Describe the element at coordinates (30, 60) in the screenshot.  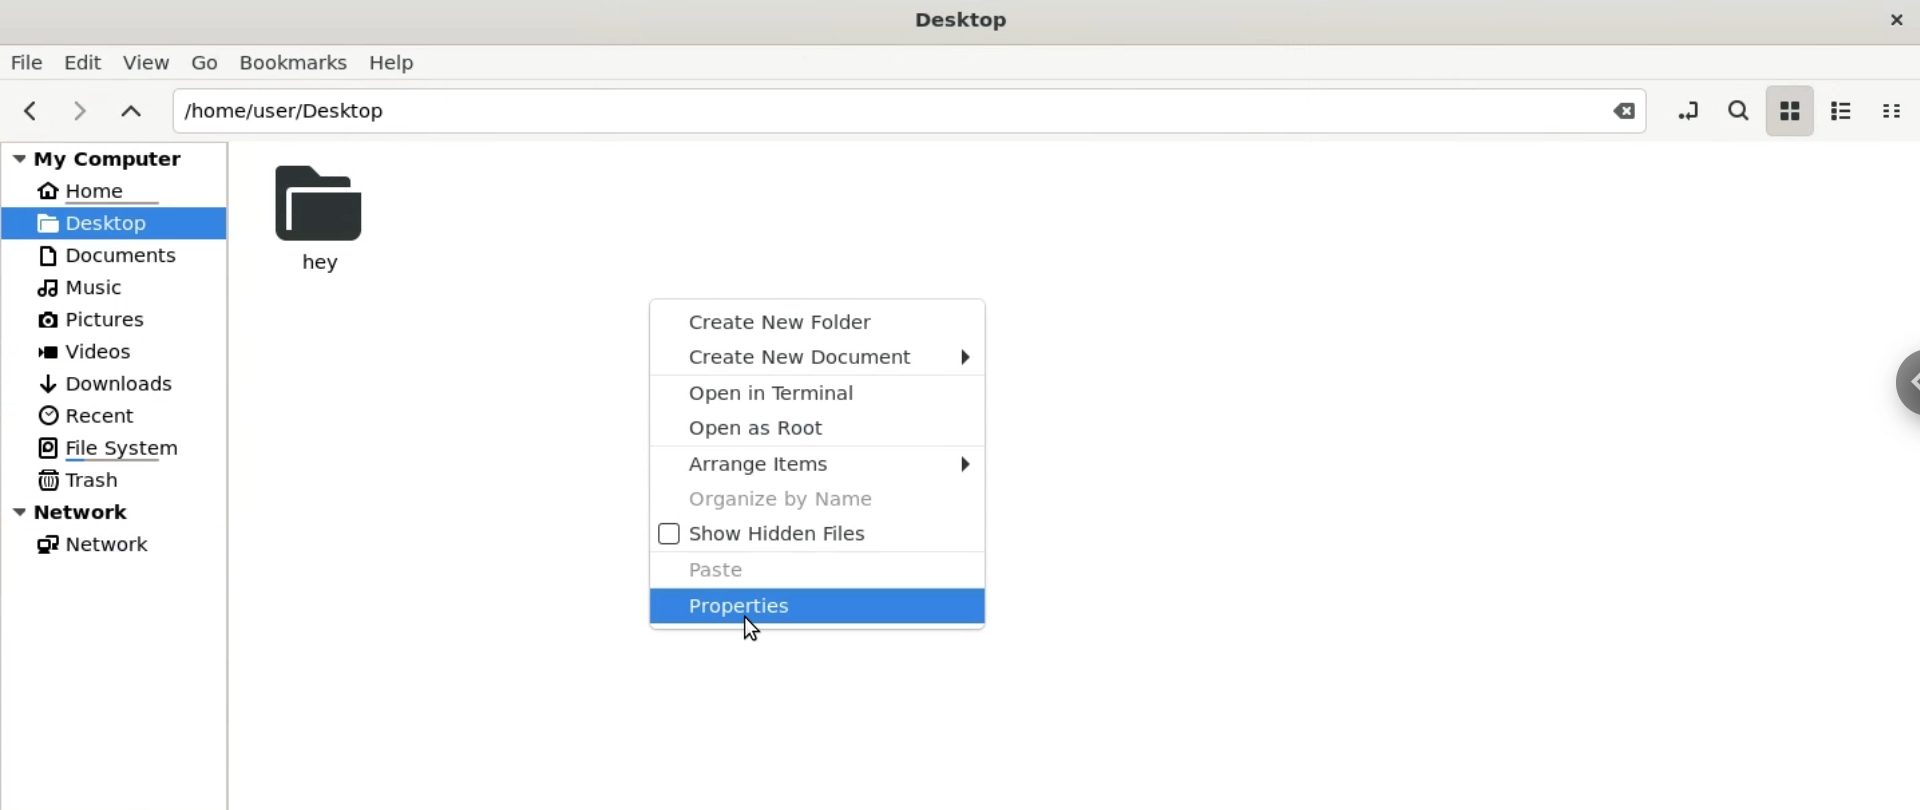
I see `file` at that location.